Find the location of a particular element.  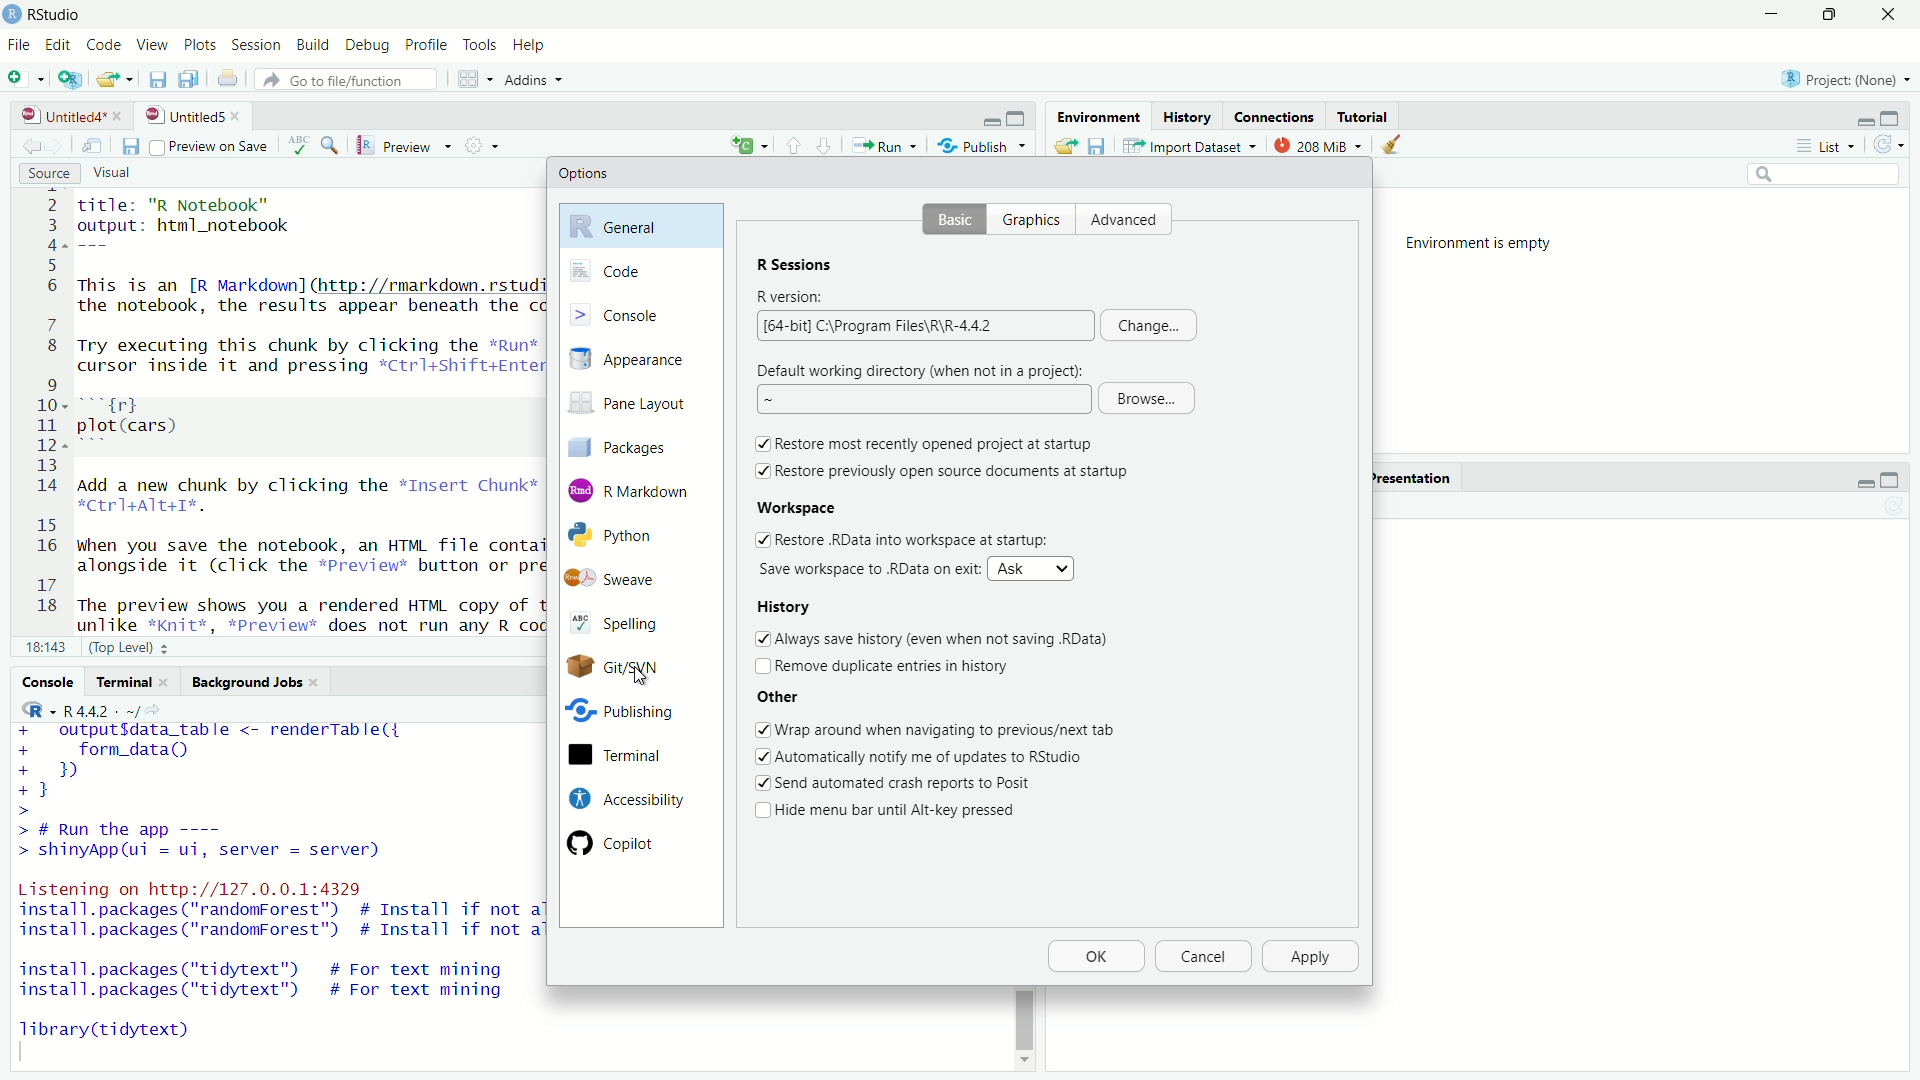

check box is located at coordinates (760, 757).